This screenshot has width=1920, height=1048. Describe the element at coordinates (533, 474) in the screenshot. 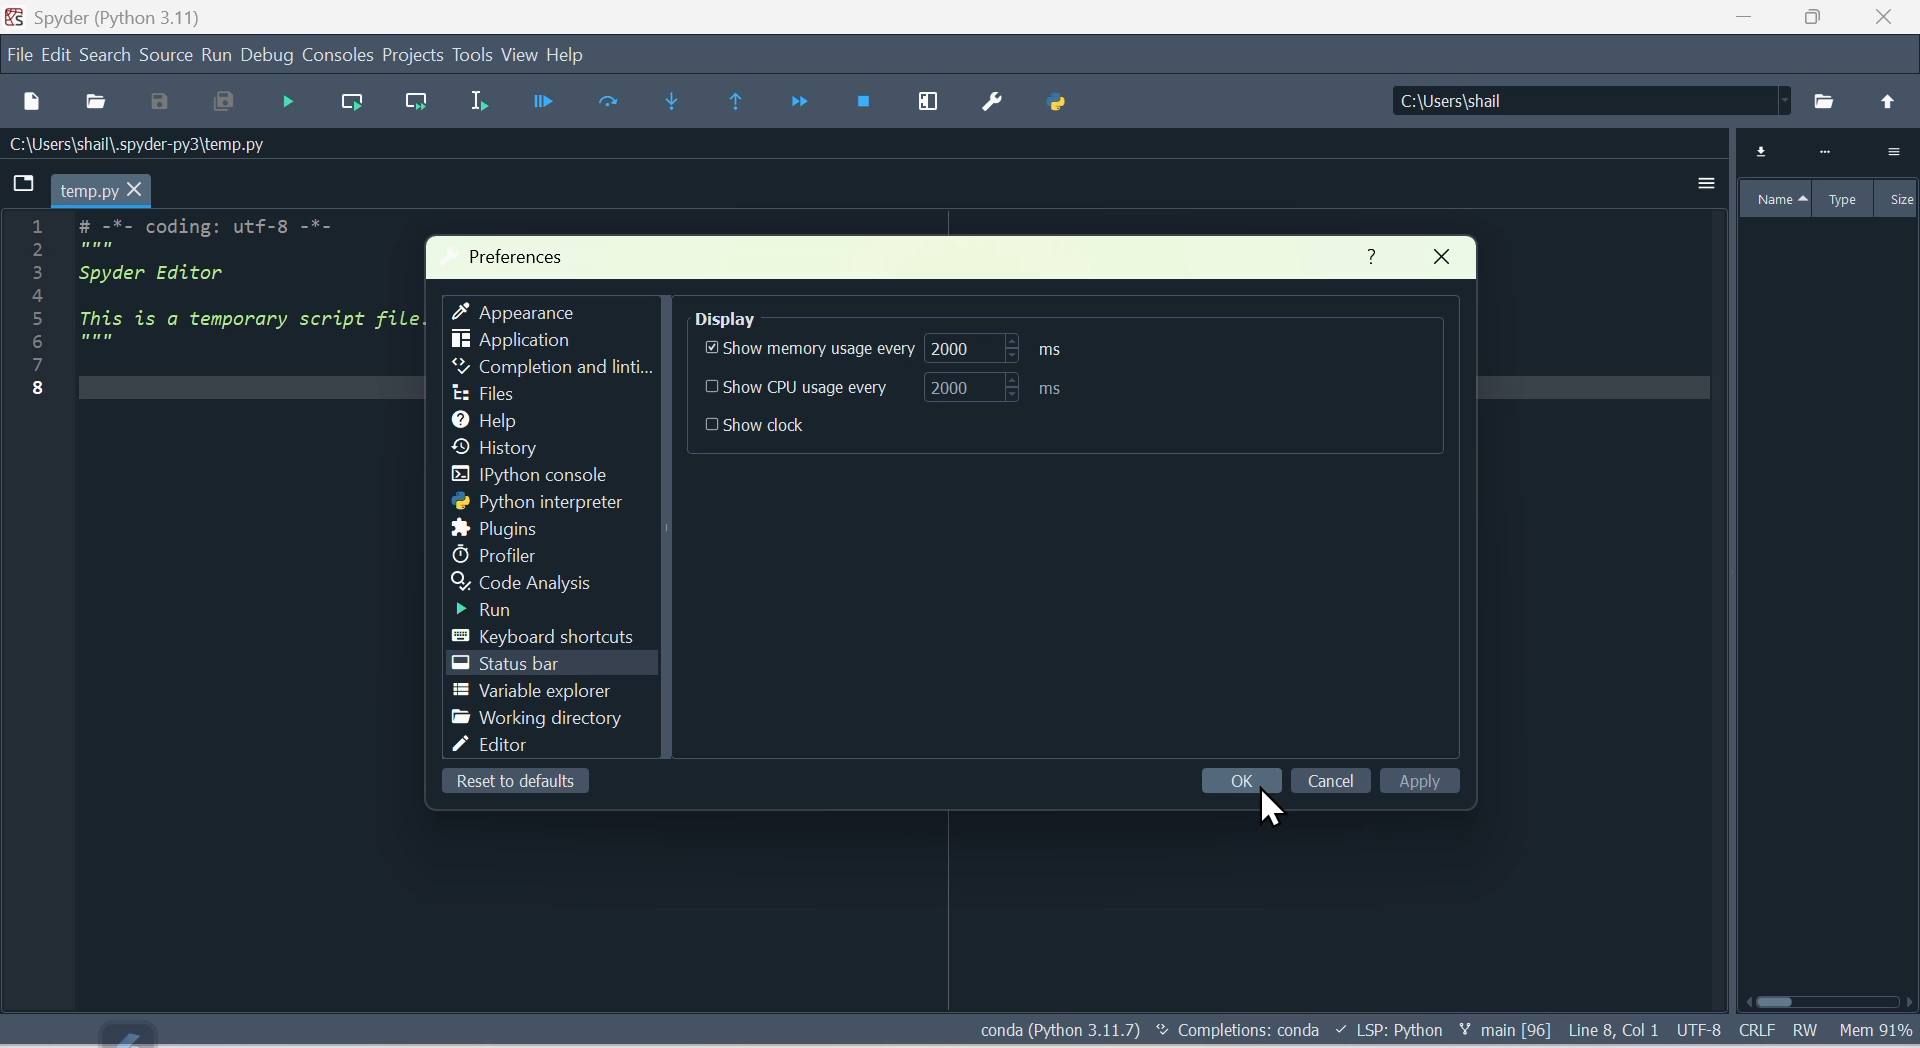

I see `I python console` at that location.